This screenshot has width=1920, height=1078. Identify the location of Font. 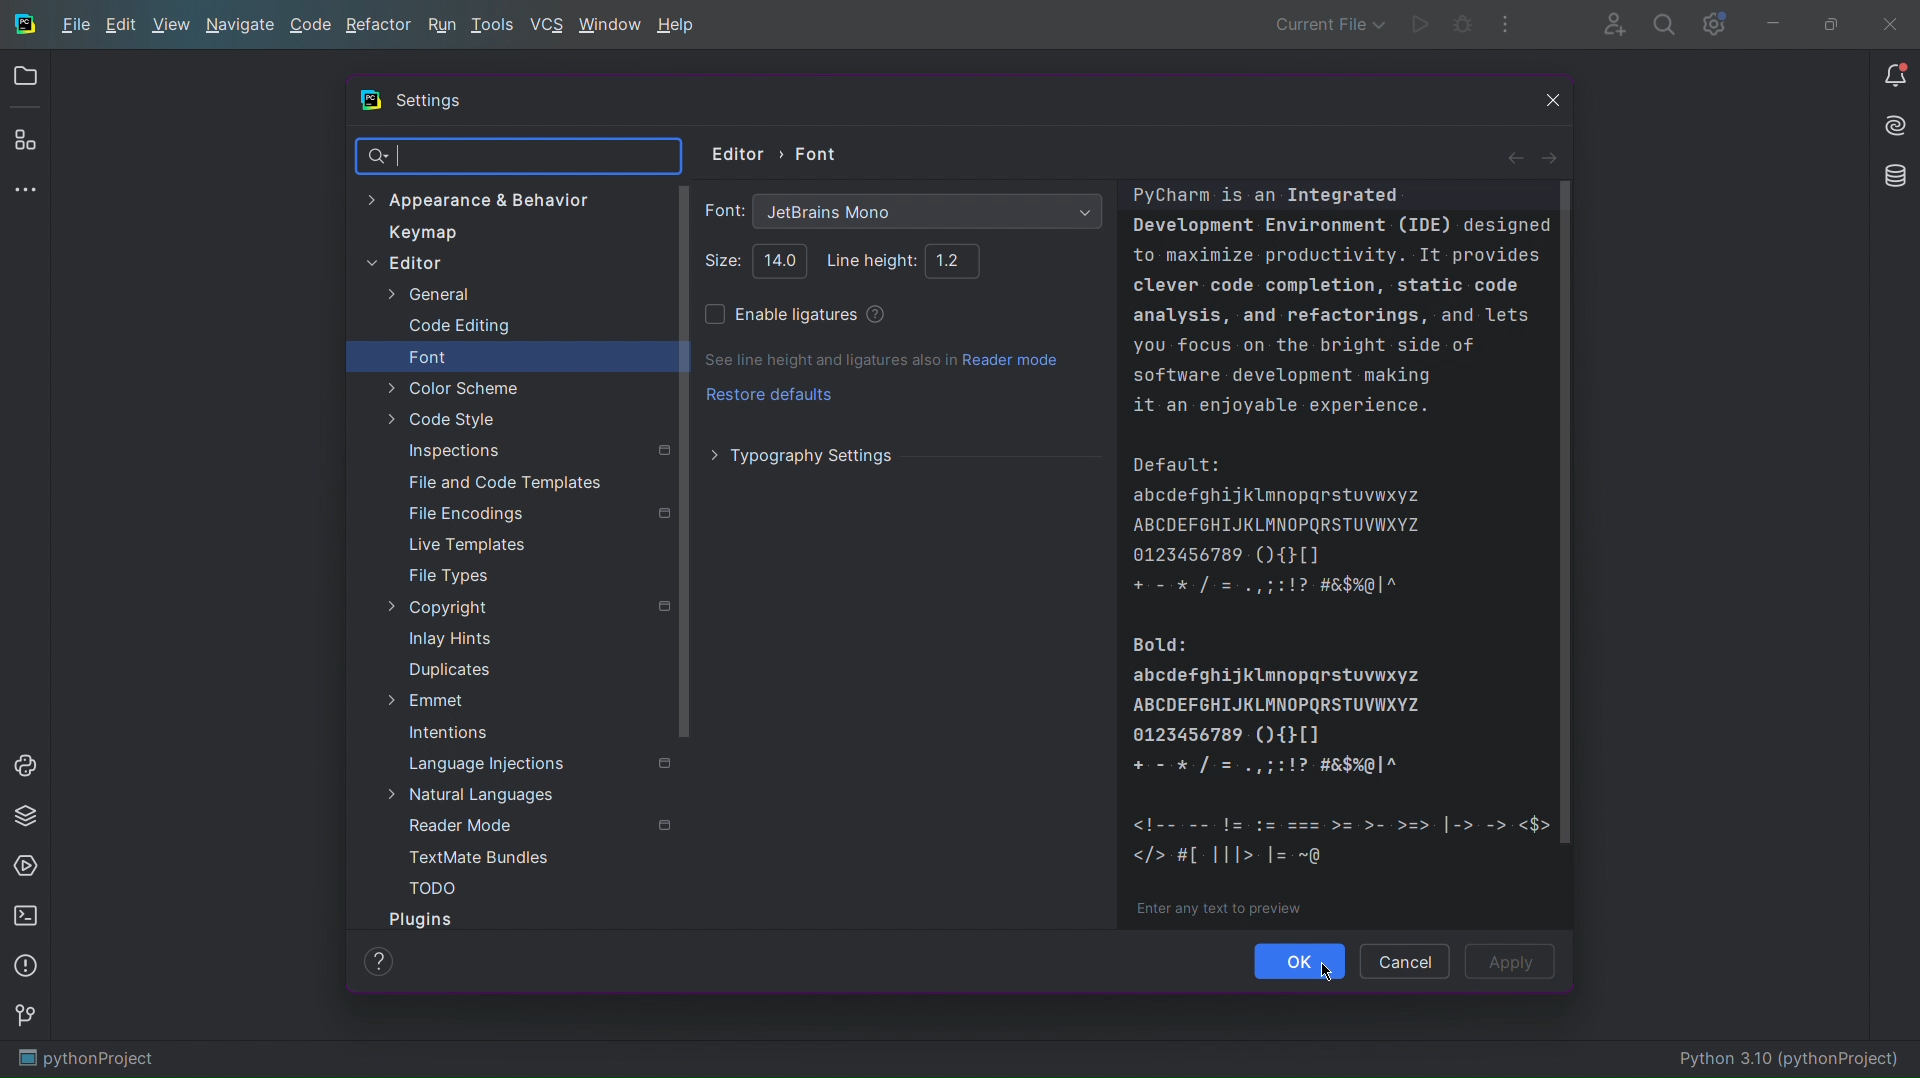
(428, 357).